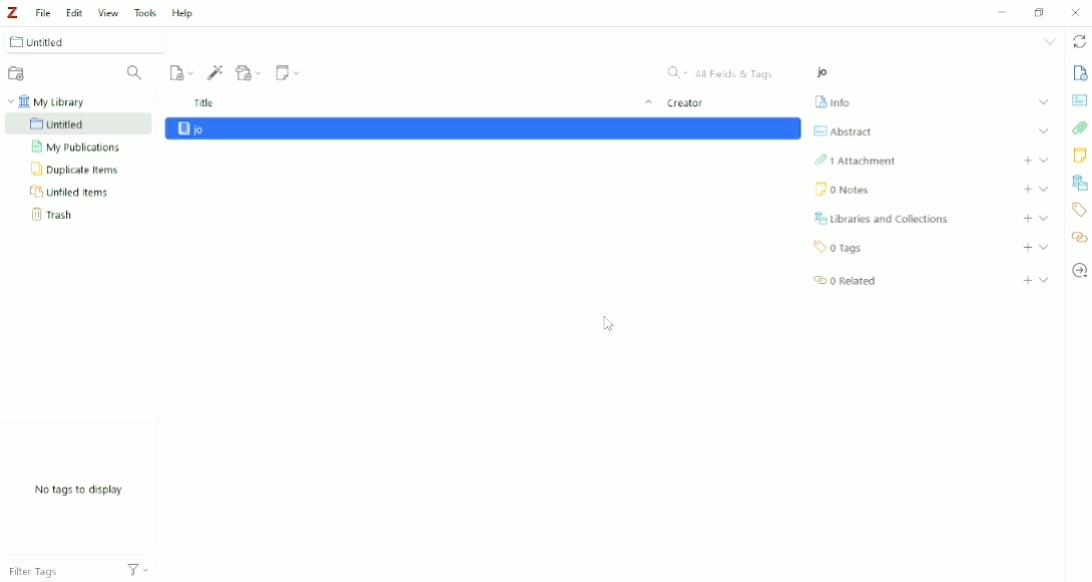 This screenshot has width=1092, height=582. Describe the element at coordinates (249, 73) in the screenshot. I see `Add Attachment` at that location.